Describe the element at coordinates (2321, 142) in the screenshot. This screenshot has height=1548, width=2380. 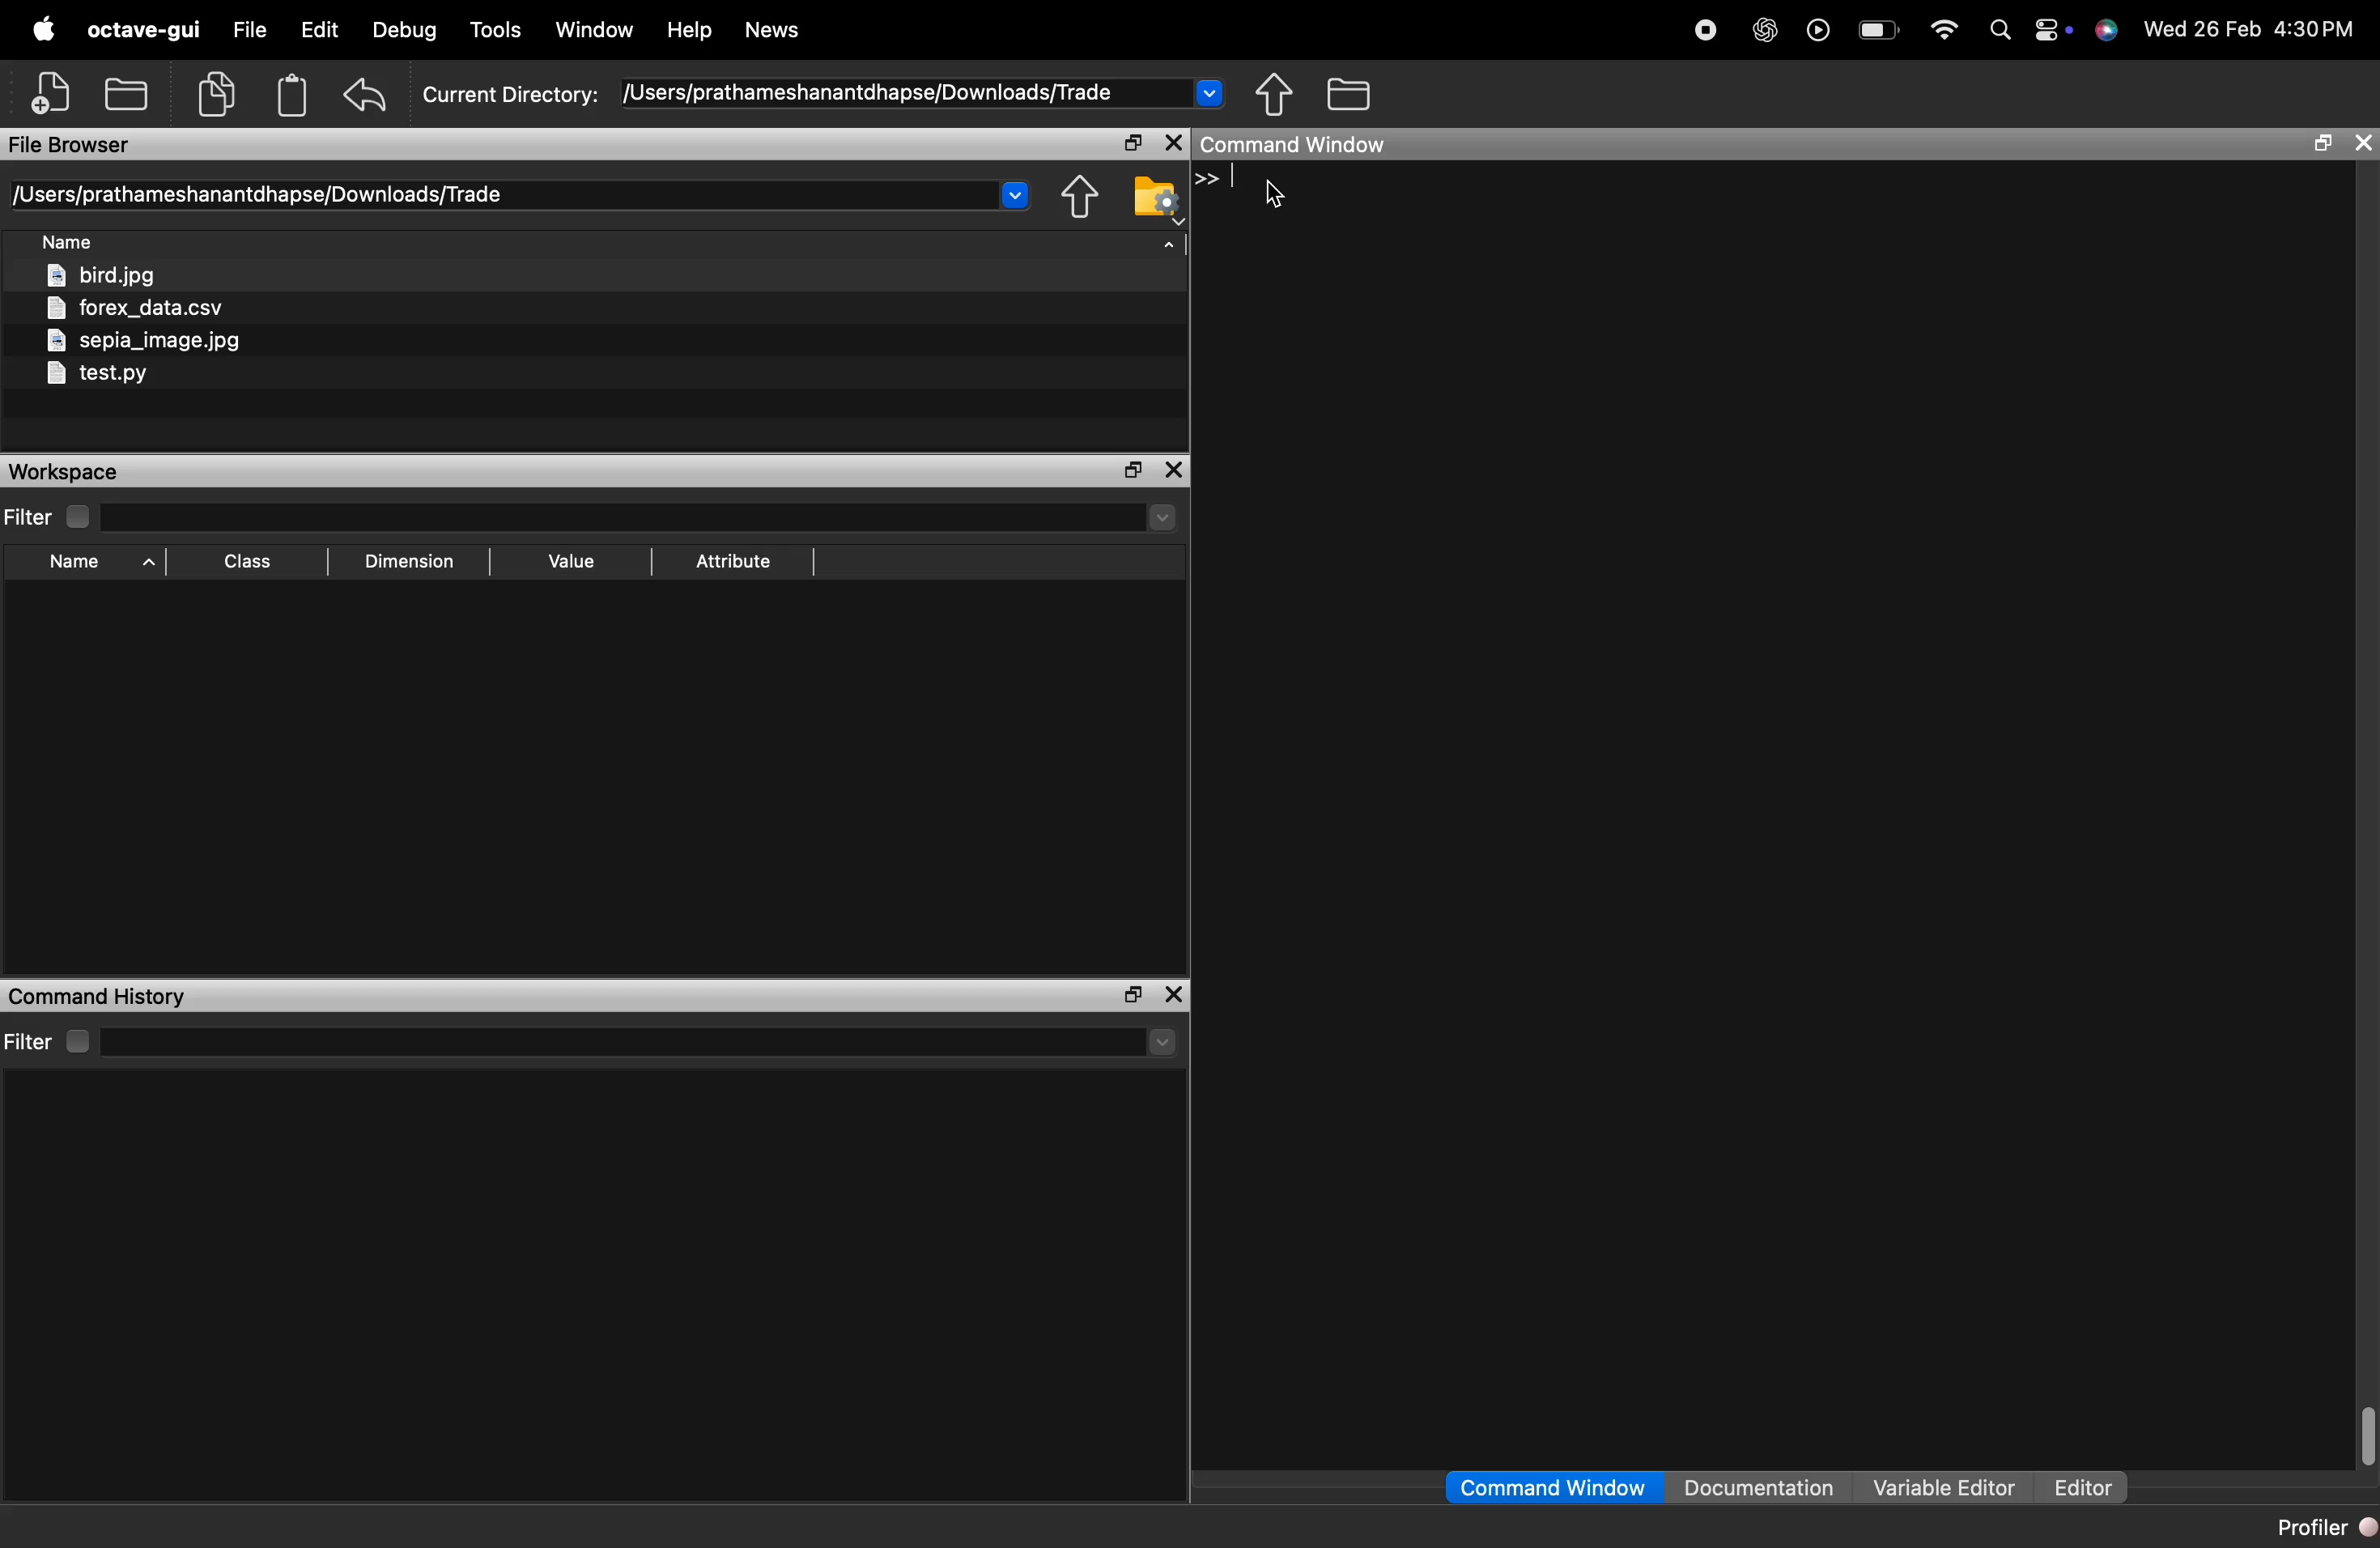
I see `open in separate window` at that location.